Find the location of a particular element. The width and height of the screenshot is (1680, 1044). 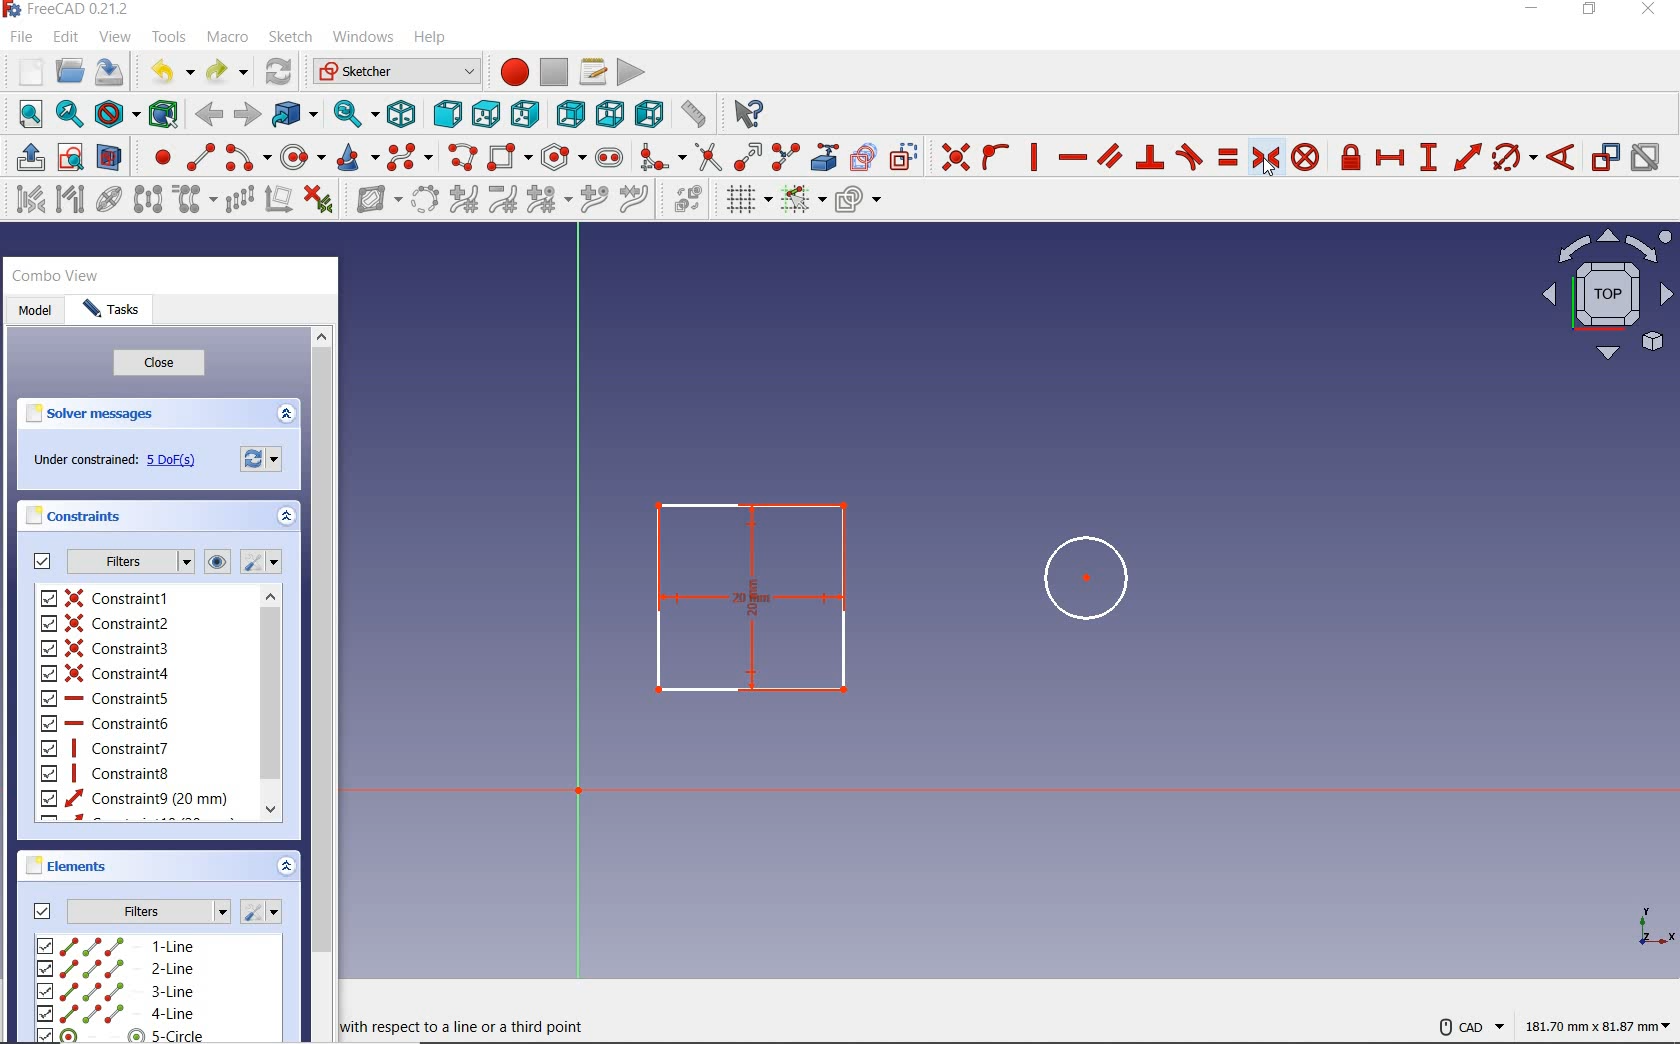

expand is located at coordinates (288, 518).